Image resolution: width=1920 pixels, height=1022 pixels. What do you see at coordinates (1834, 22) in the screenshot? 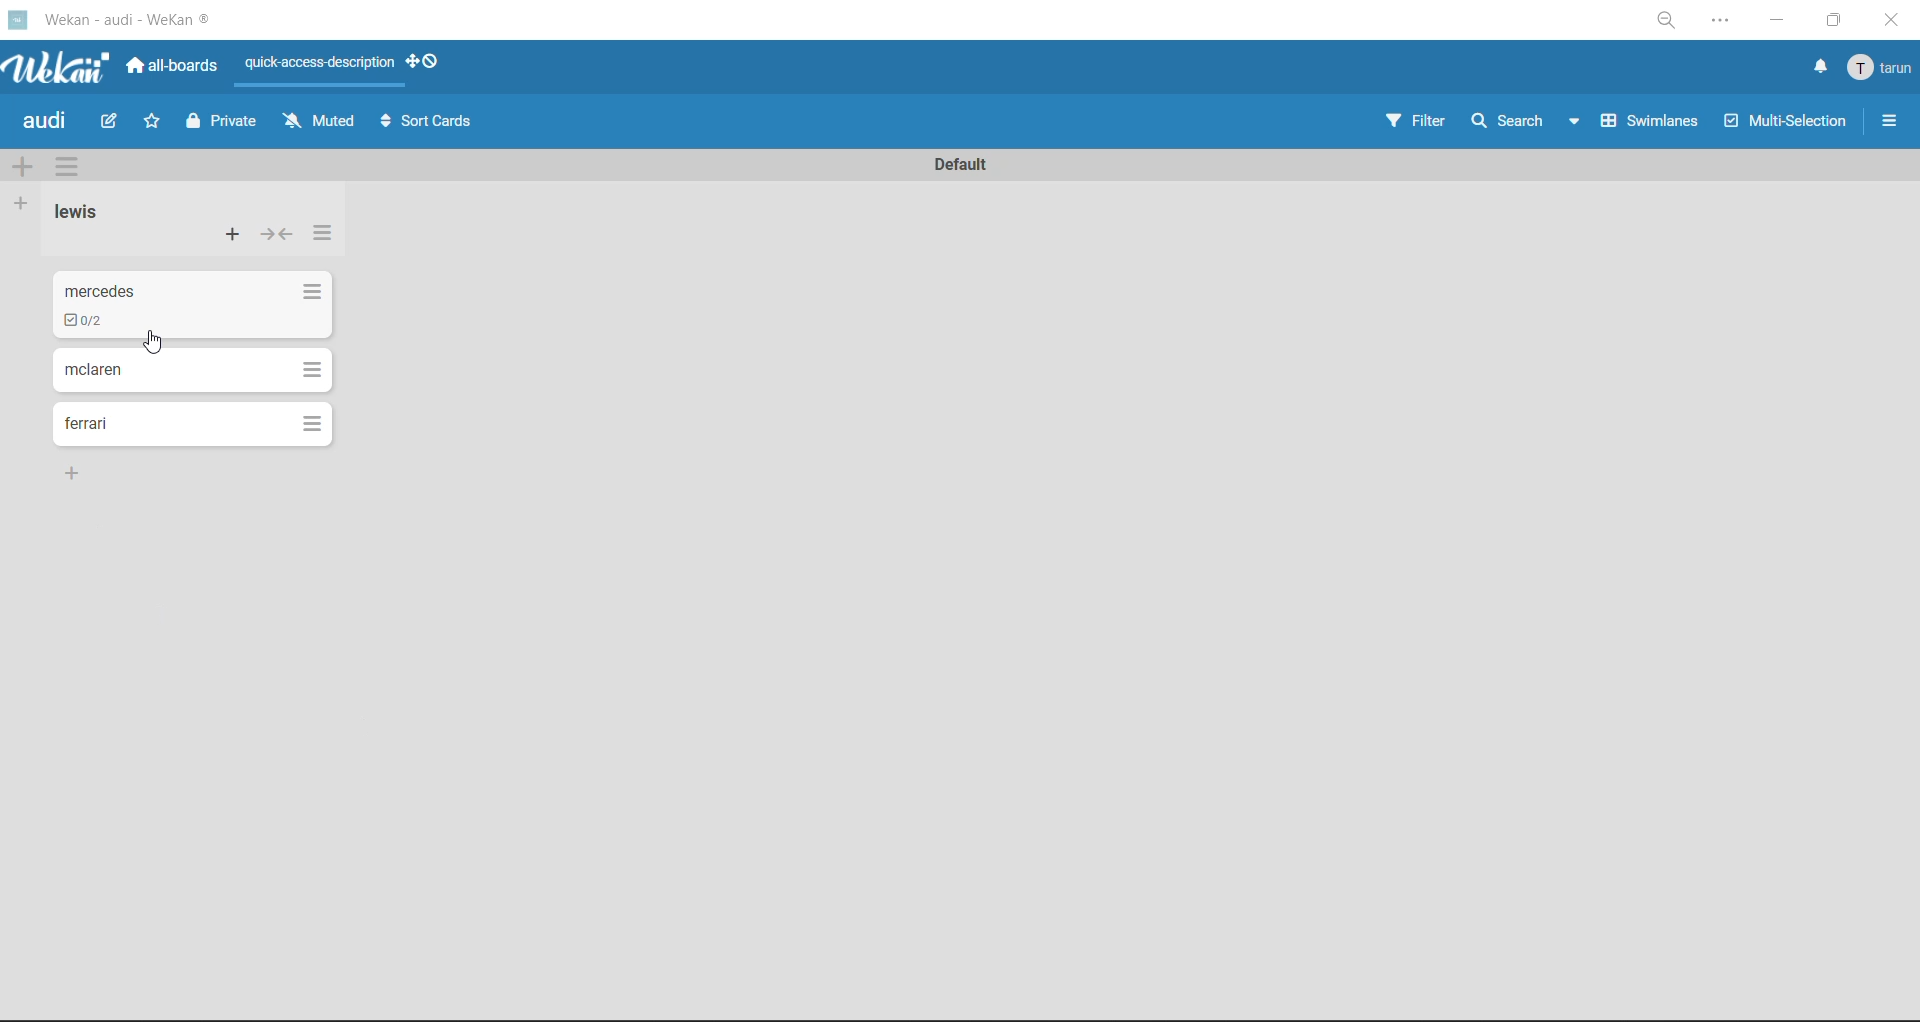
I see `maximize` at bounding box center [1834, 22].